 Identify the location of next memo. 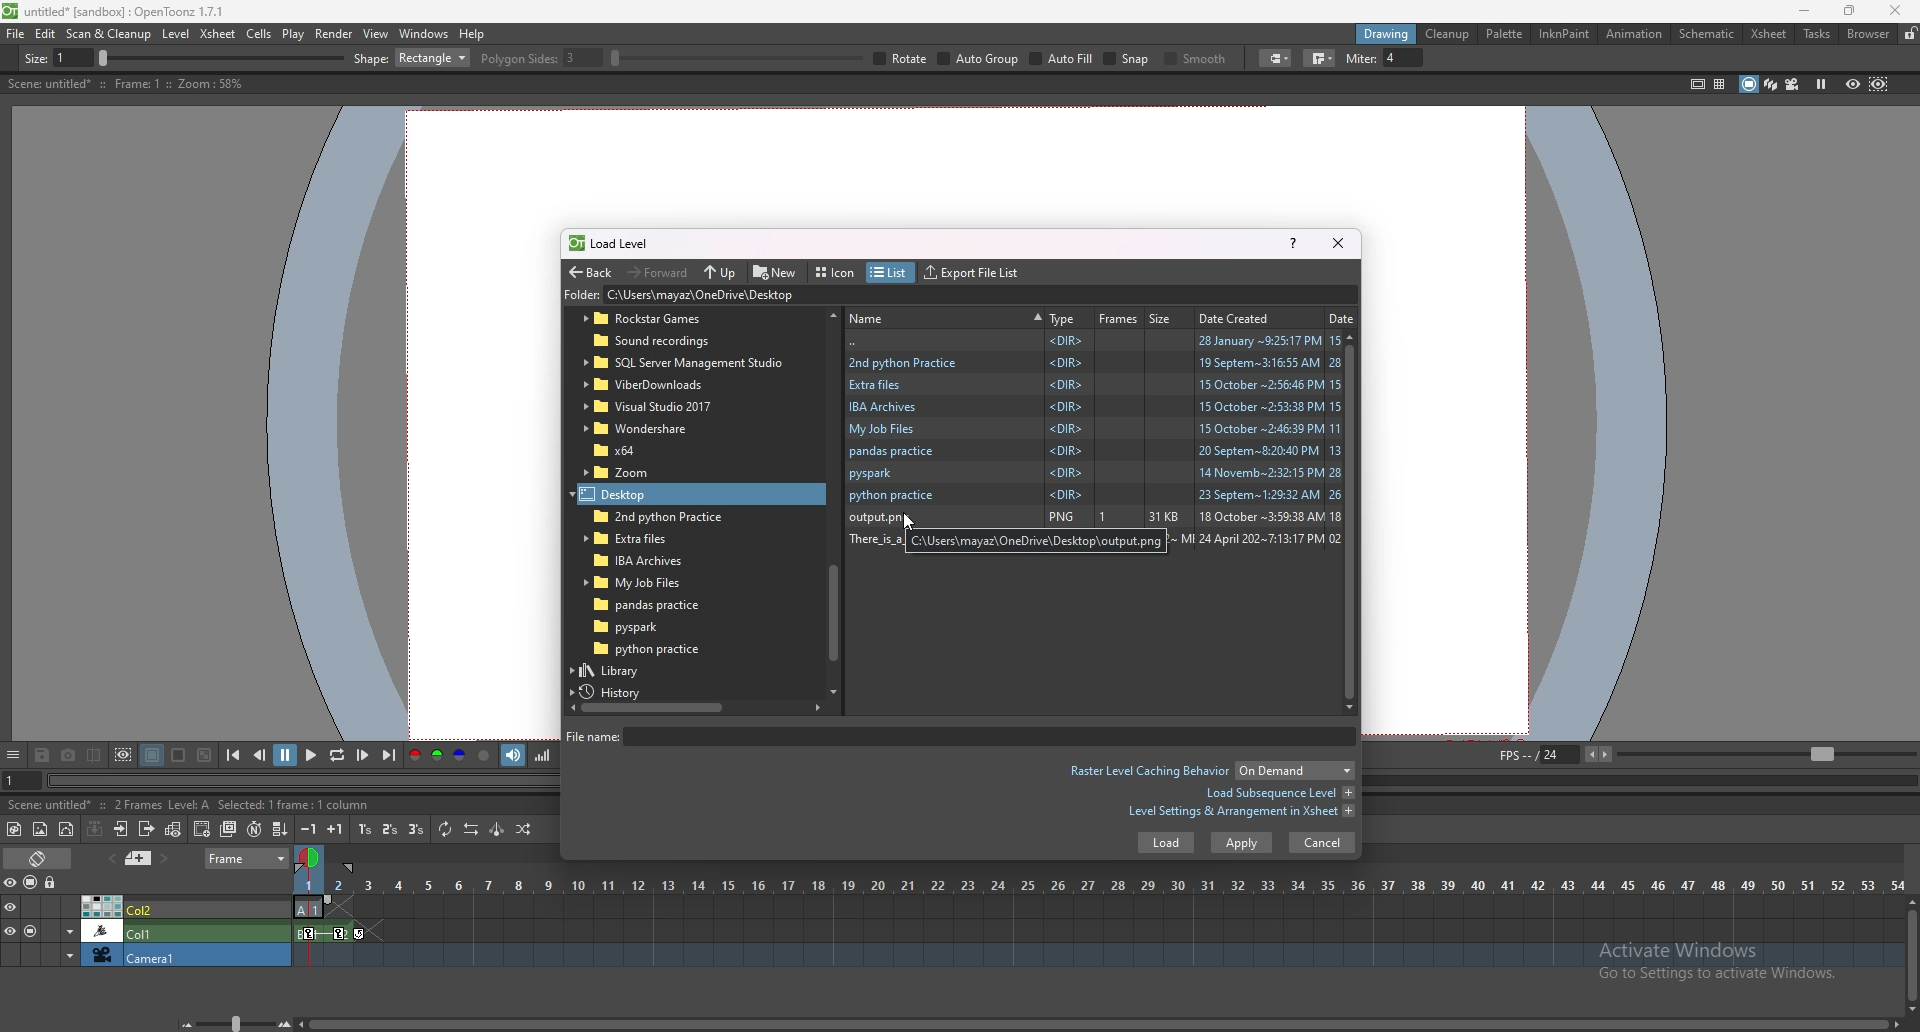
(166, 859).